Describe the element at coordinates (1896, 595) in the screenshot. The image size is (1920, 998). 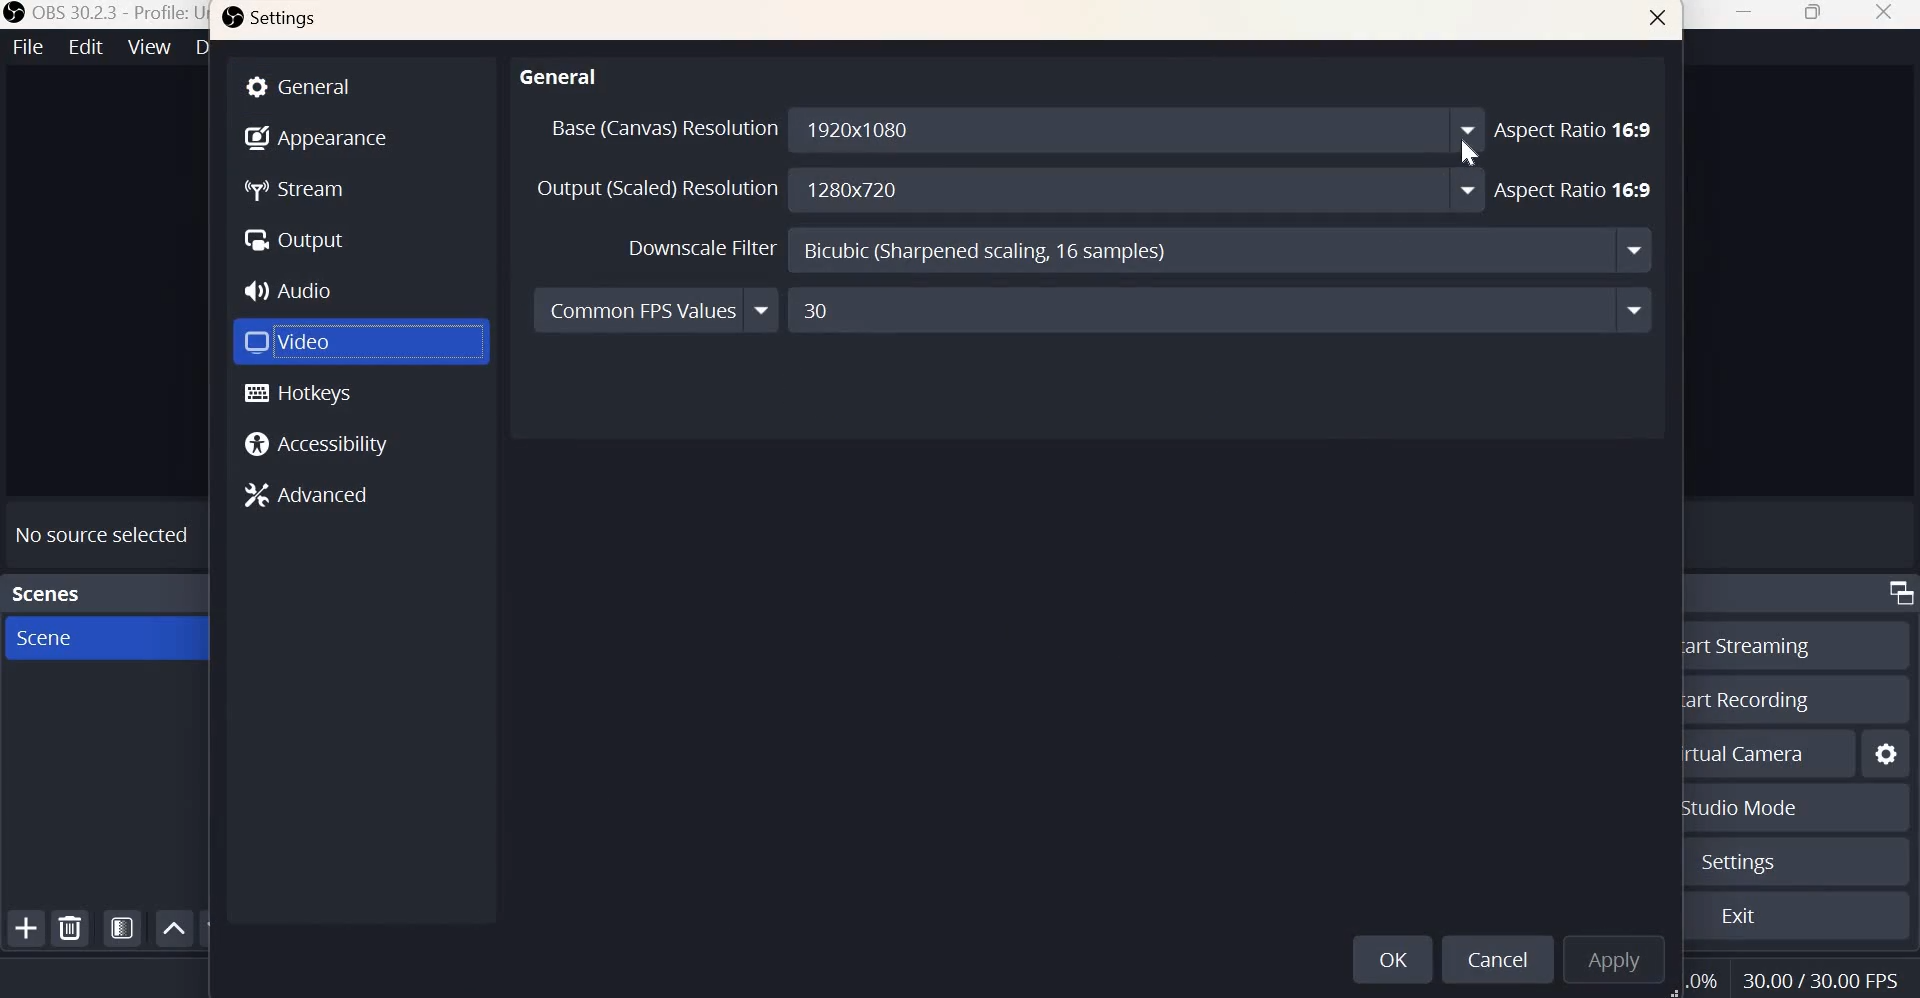
I see `Dock Options icon` at that location.